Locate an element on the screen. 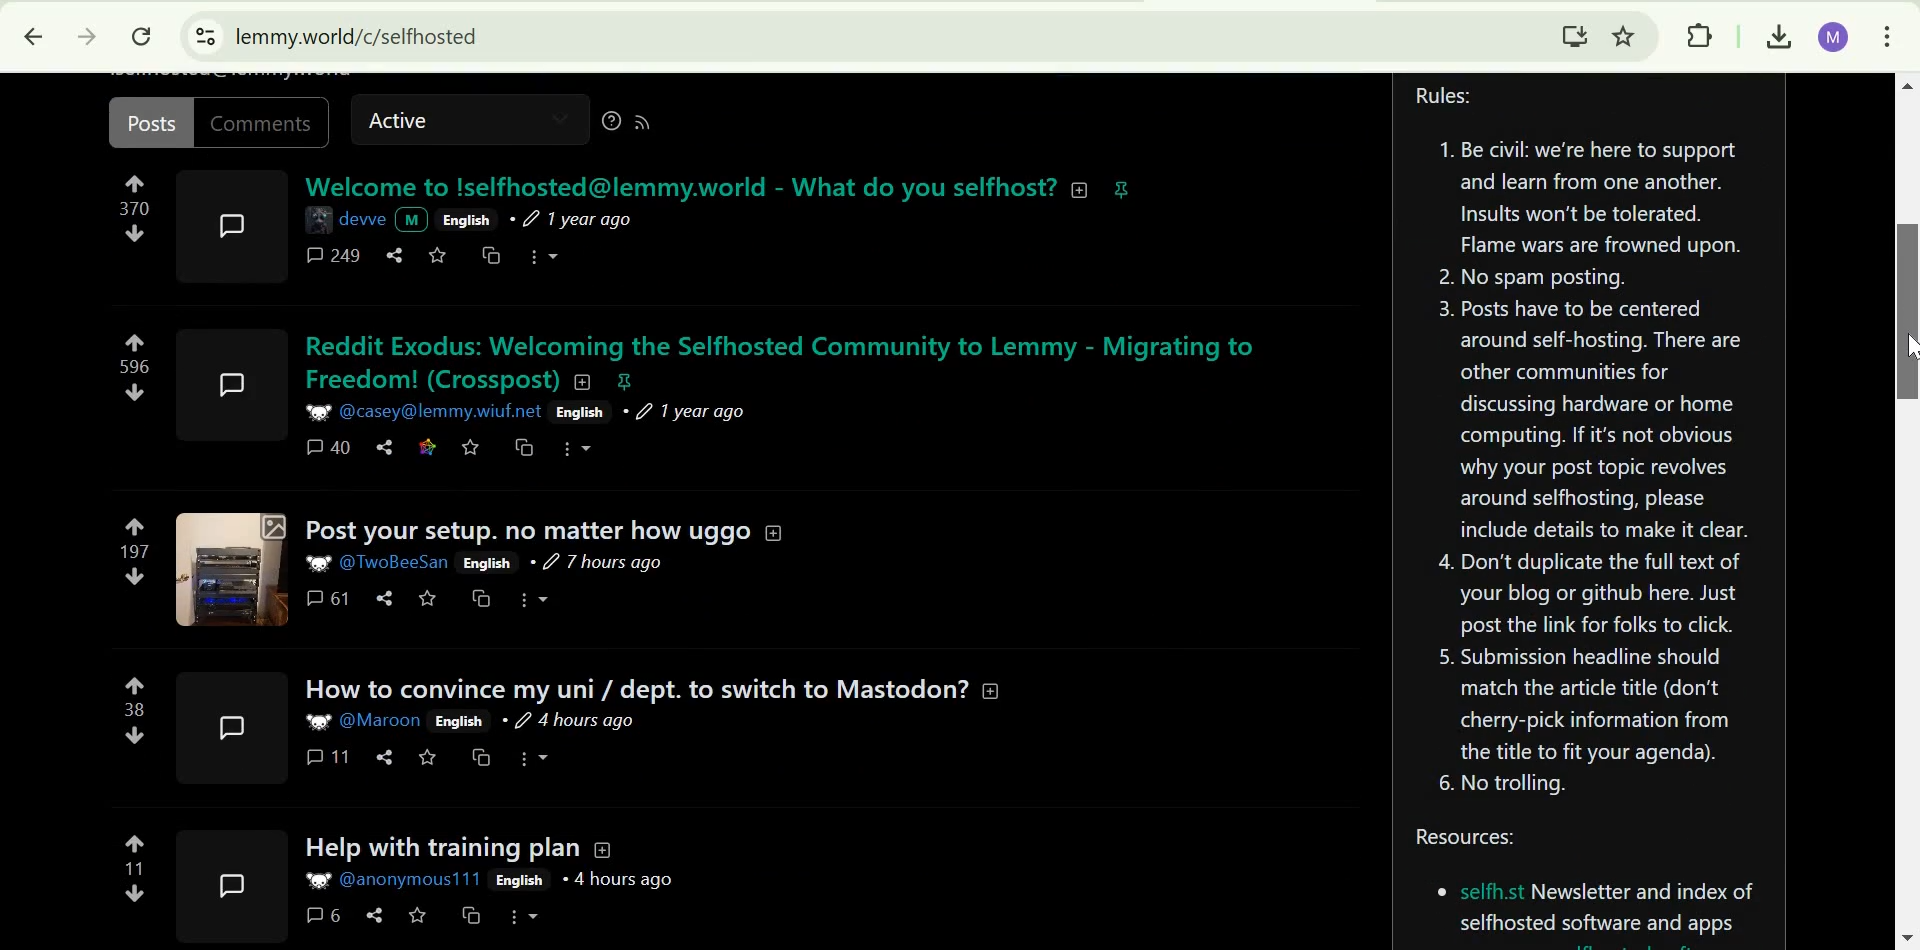 This screenshot has width=1920, height=950. image is located at coordinates (321, 216).